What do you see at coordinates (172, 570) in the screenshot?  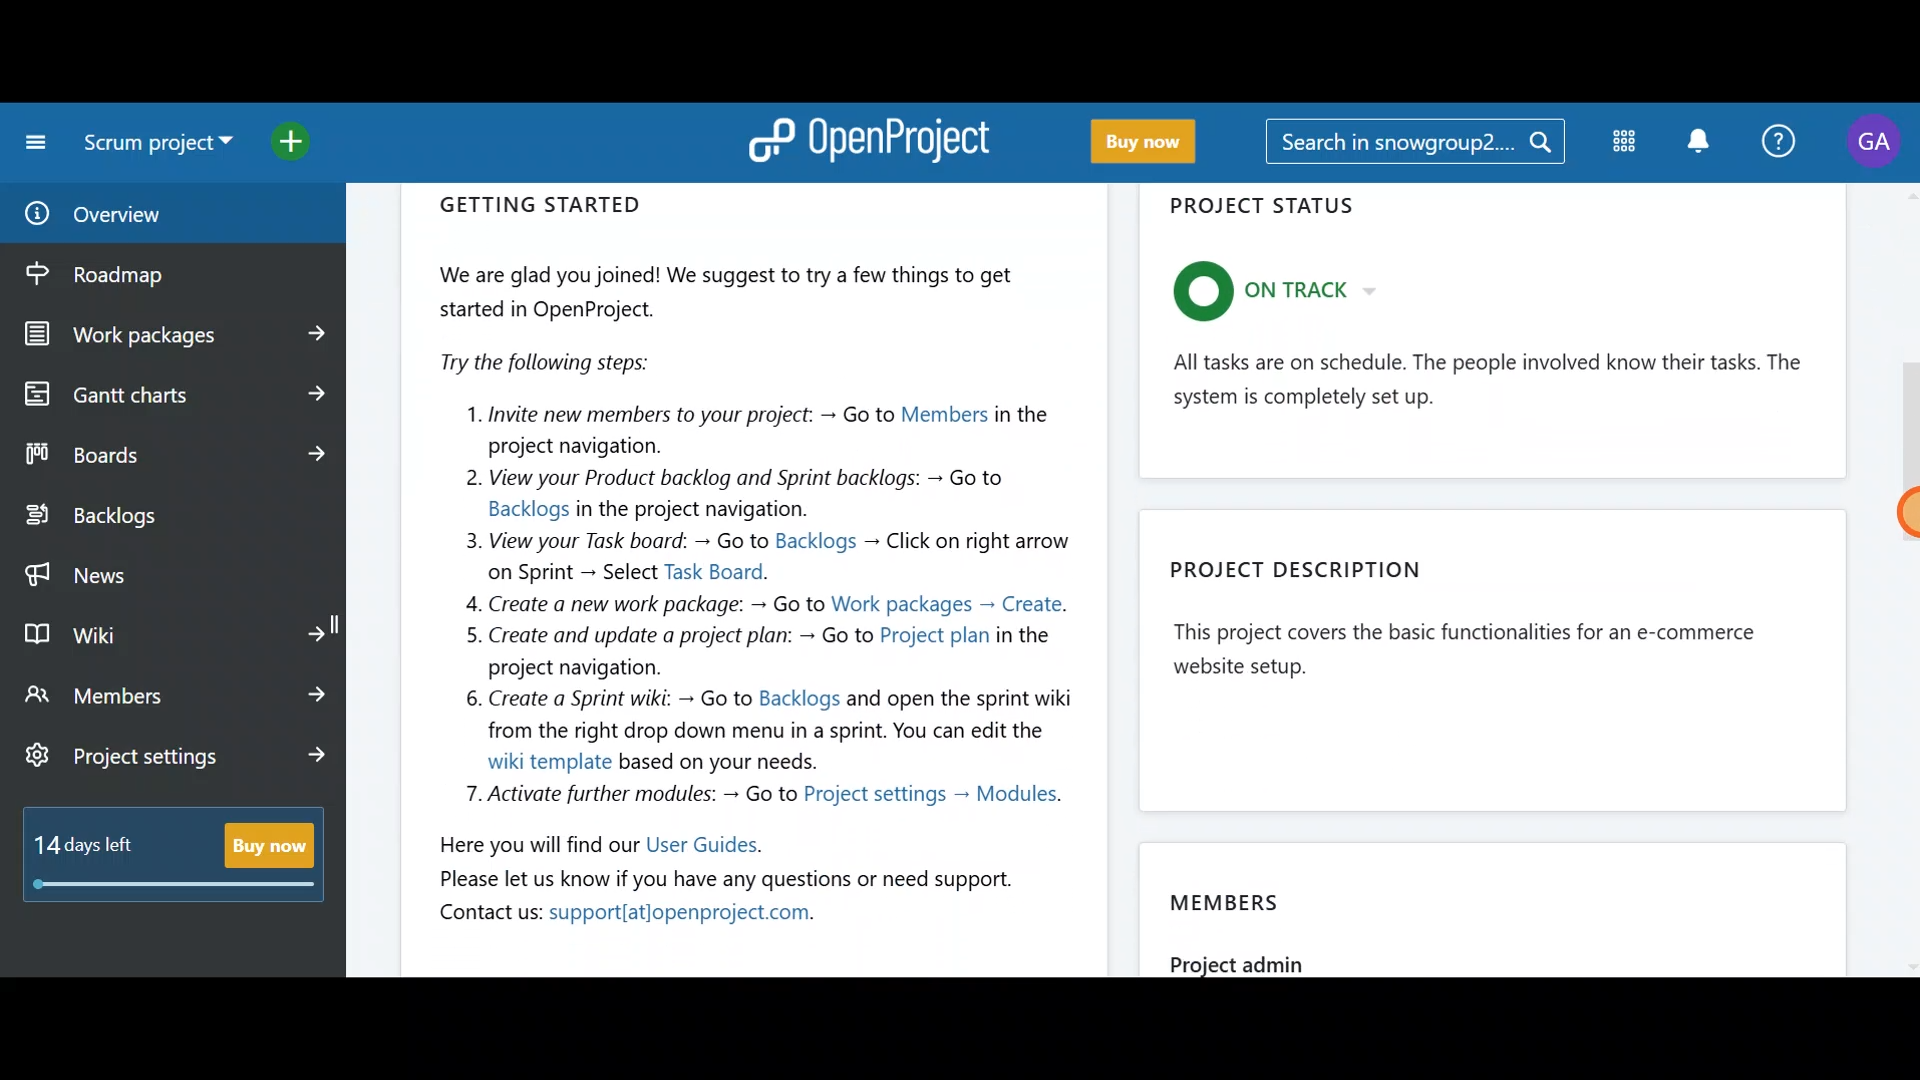 I see `News` at bounding box center [172, 570].